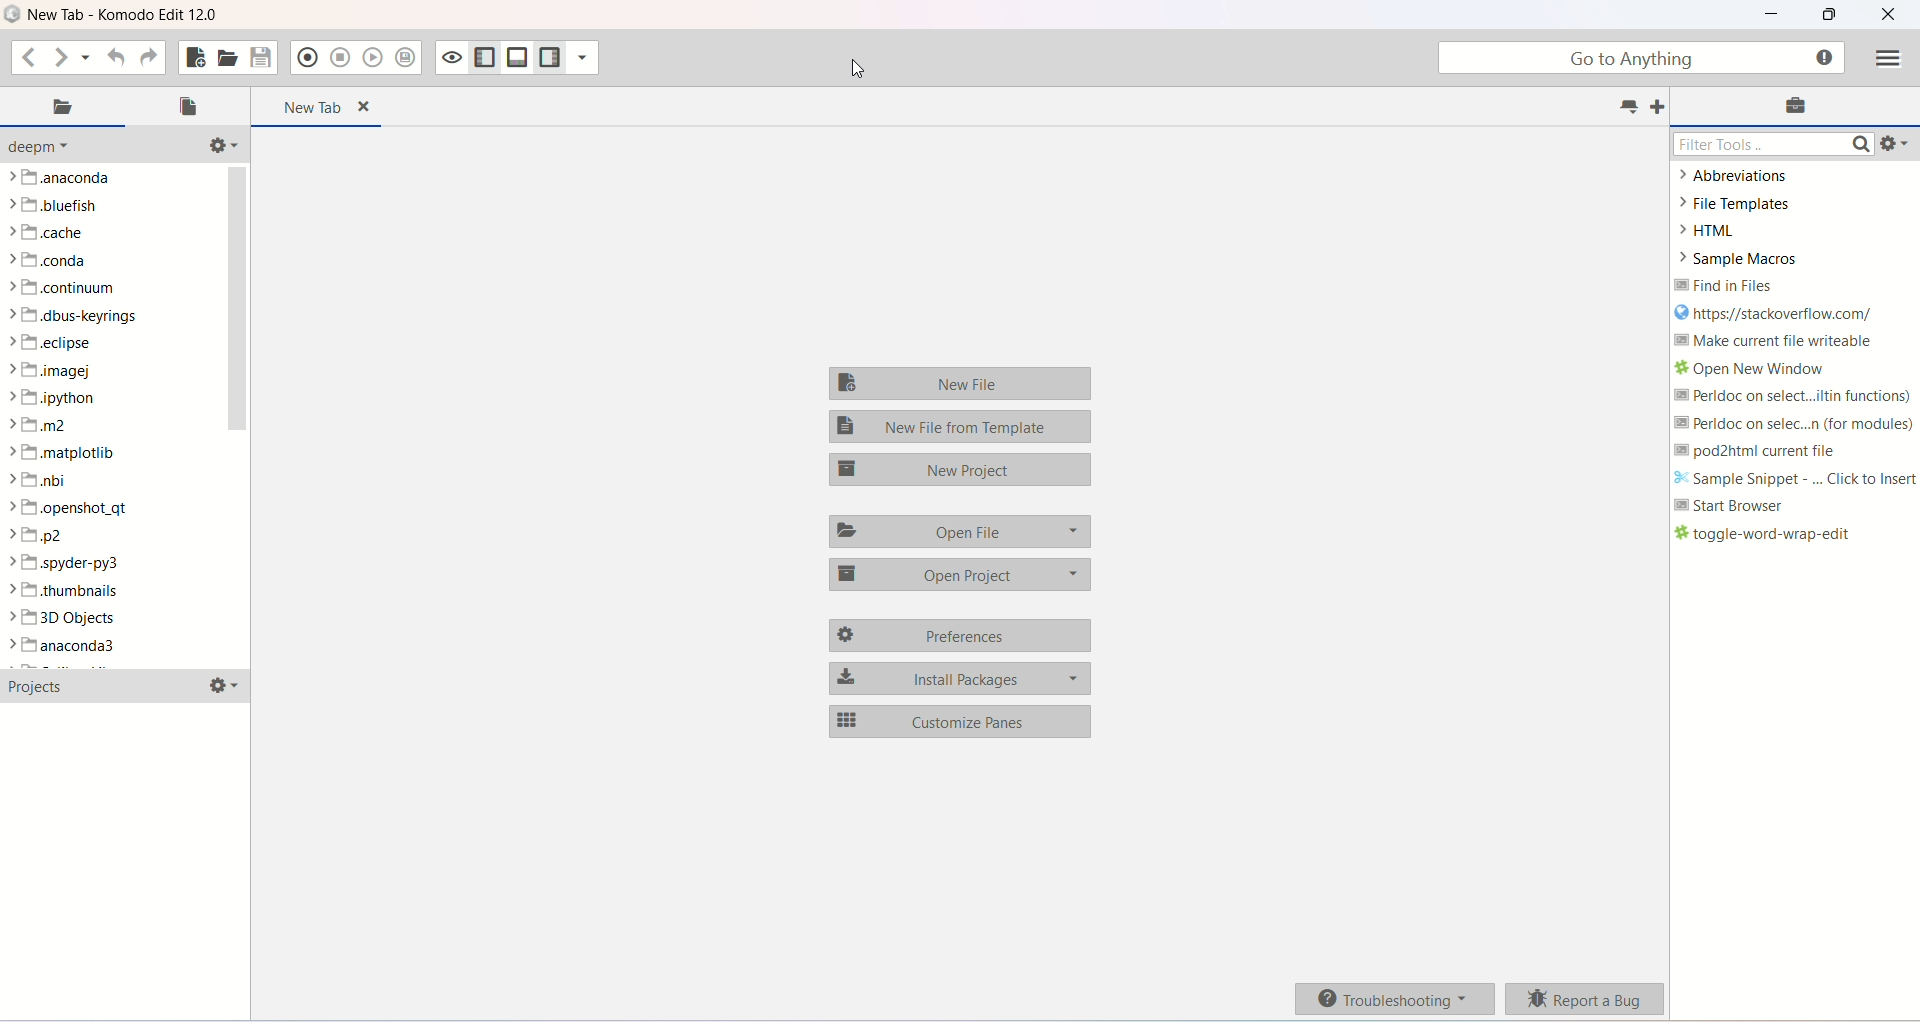  What do you see at coordinates (220, 684) in the screenshot?
I see `options` at bounding box center [220, 684].